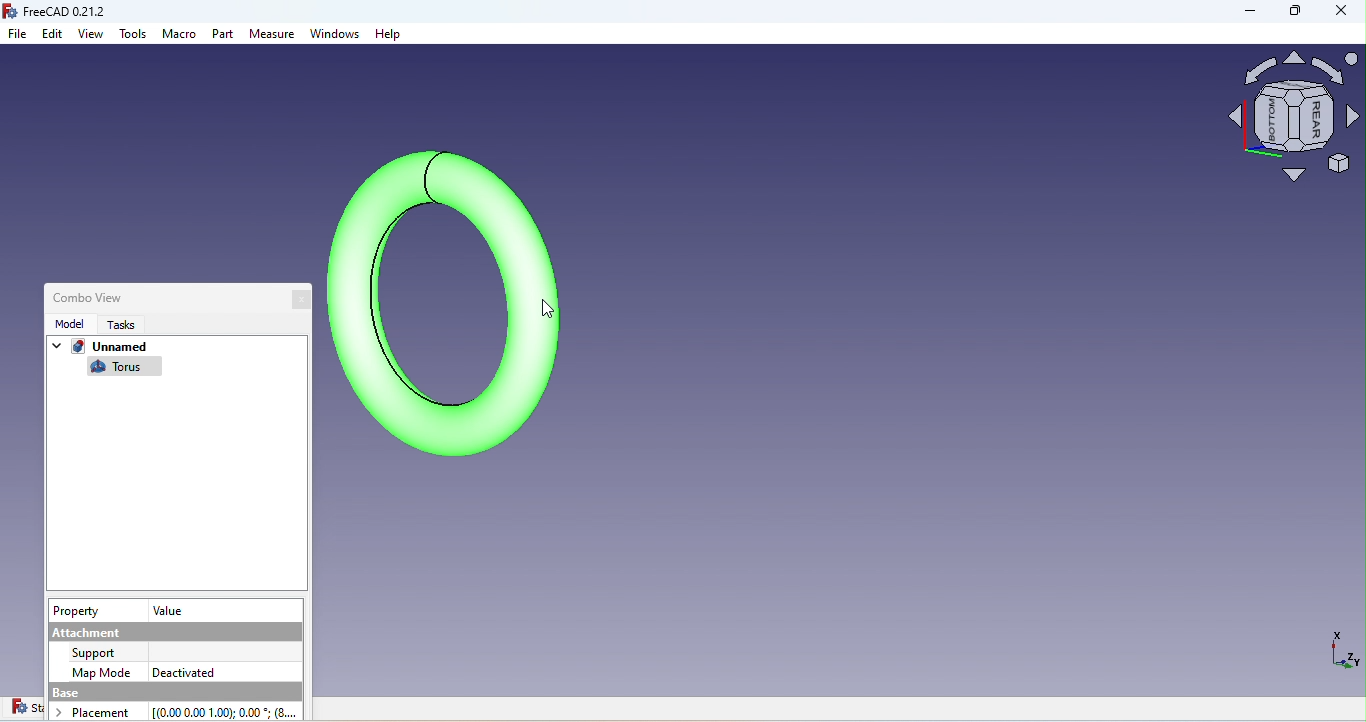 This screenshot has width=1366, height=722. Describe the element at coordinates (1341, 13) in the screenshot. I see `Close` at that location.